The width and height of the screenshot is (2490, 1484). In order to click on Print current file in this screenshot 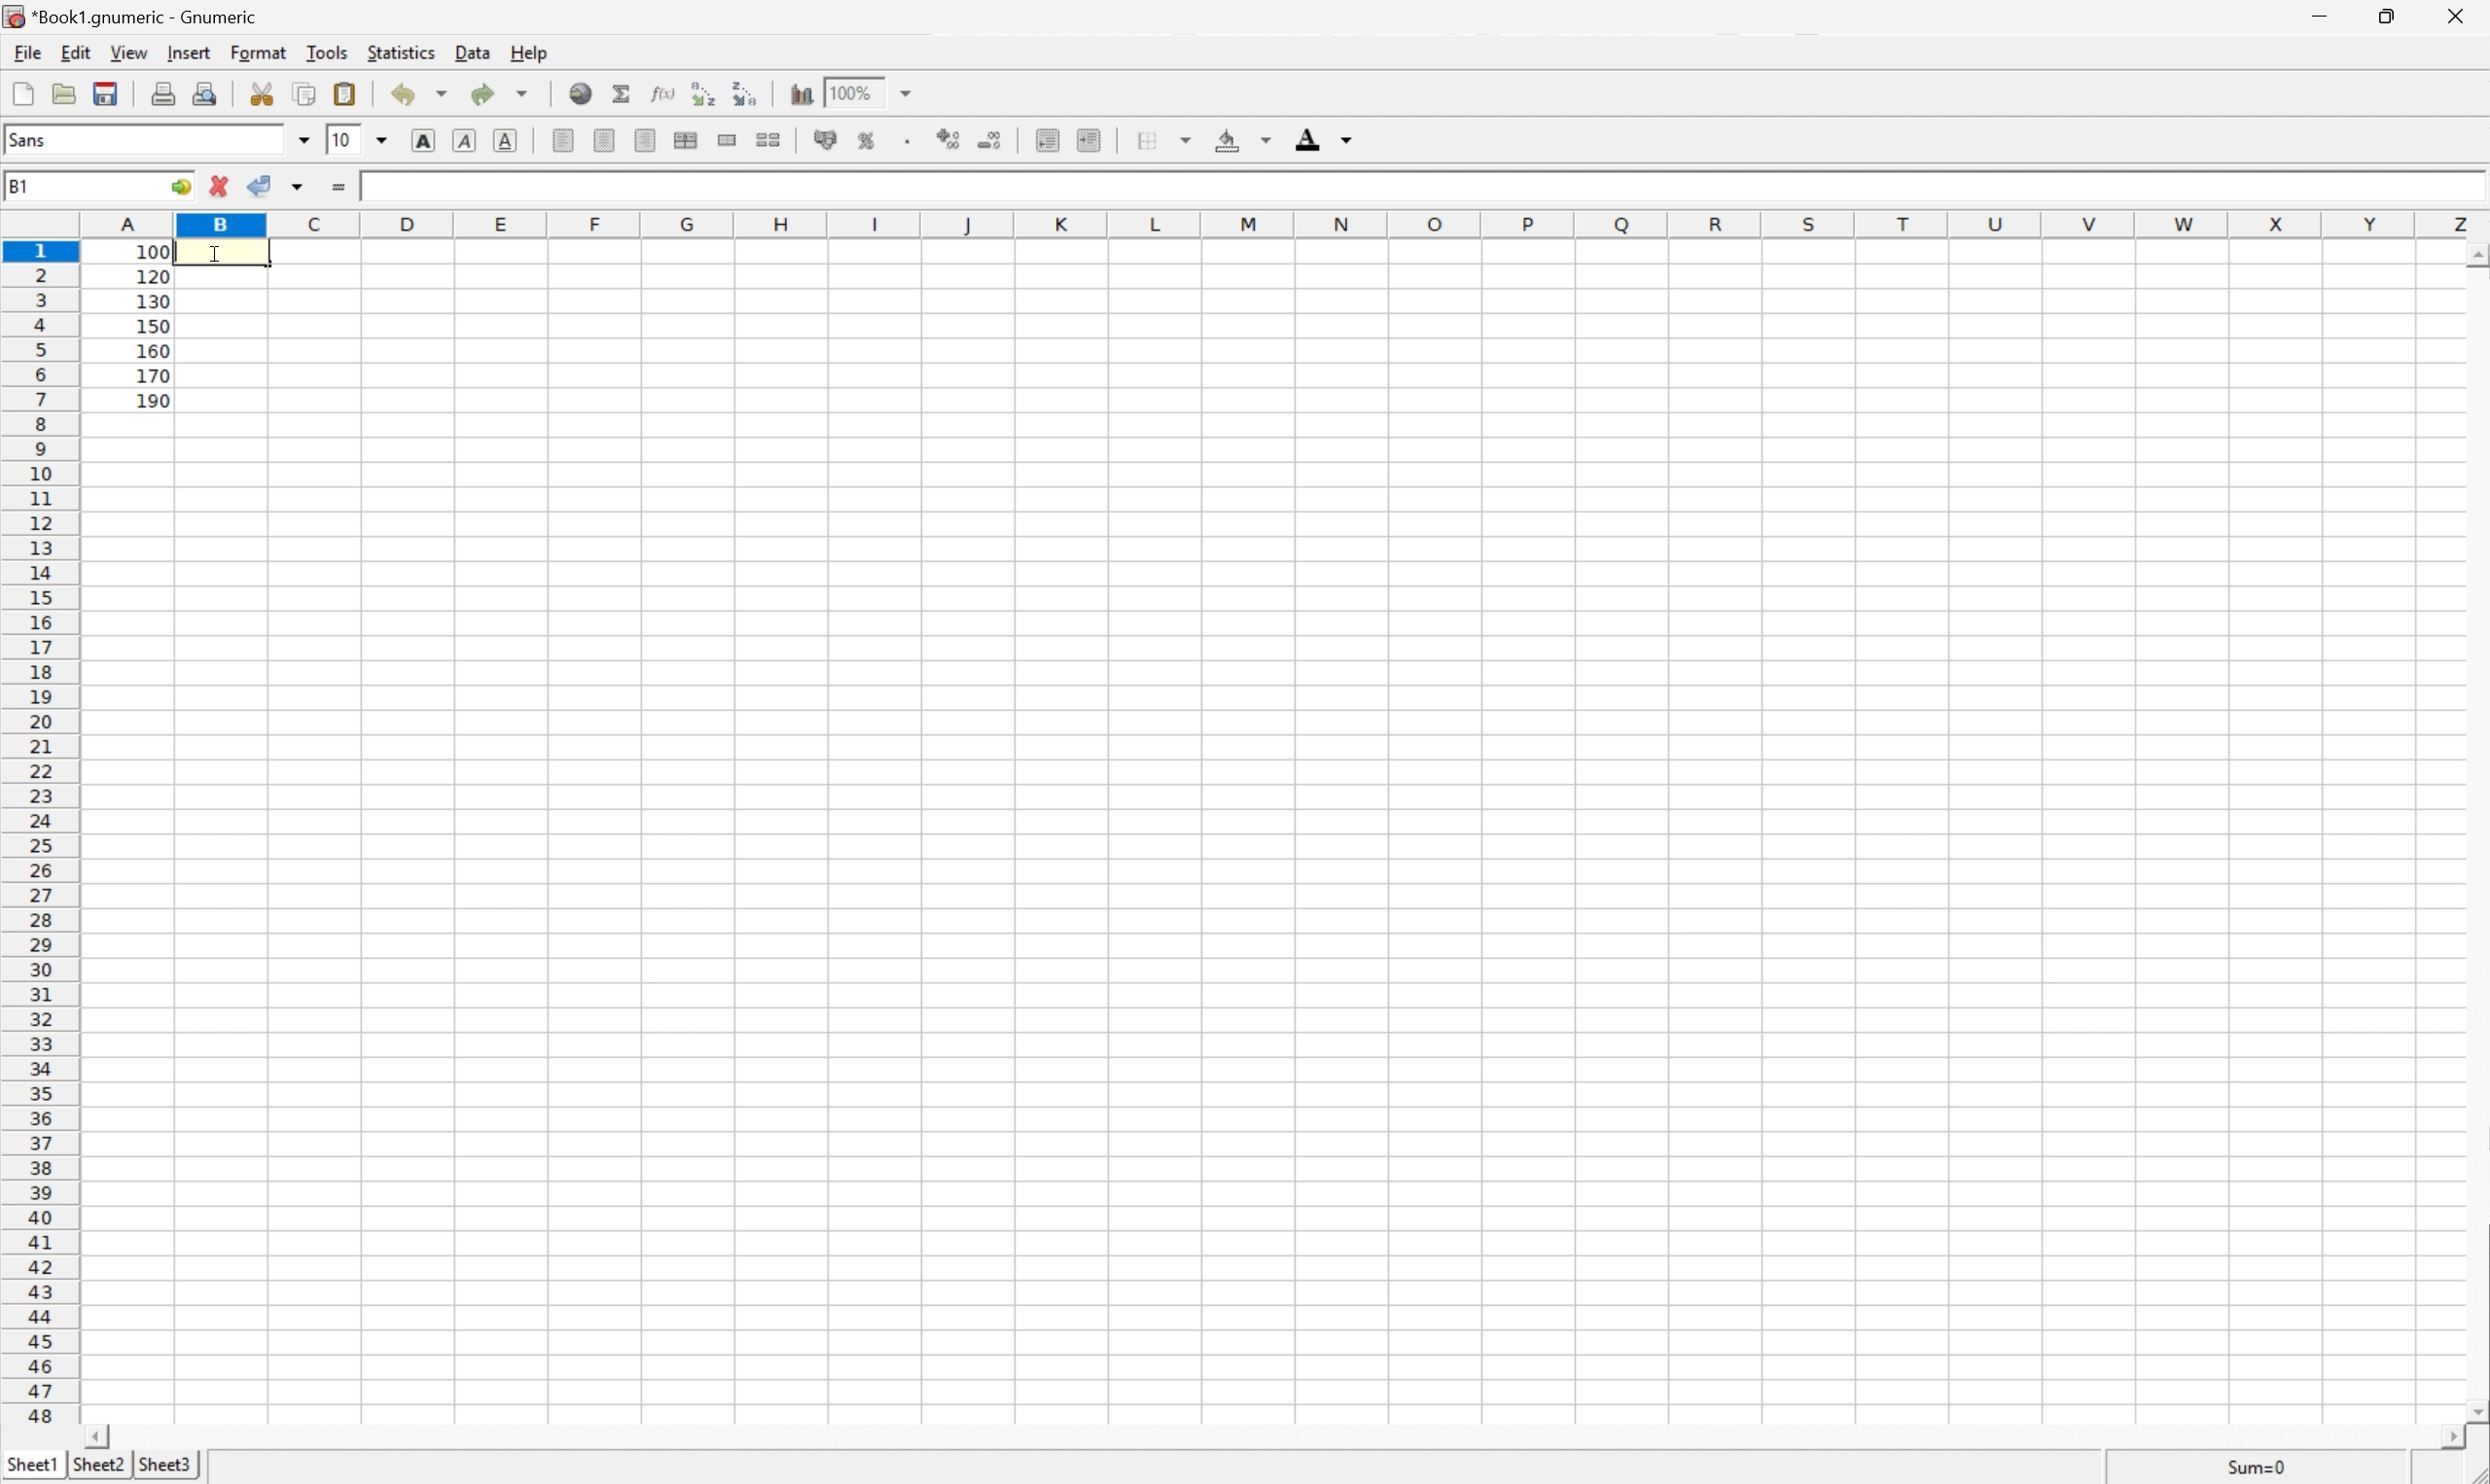, I will do `click(164, 91)`.